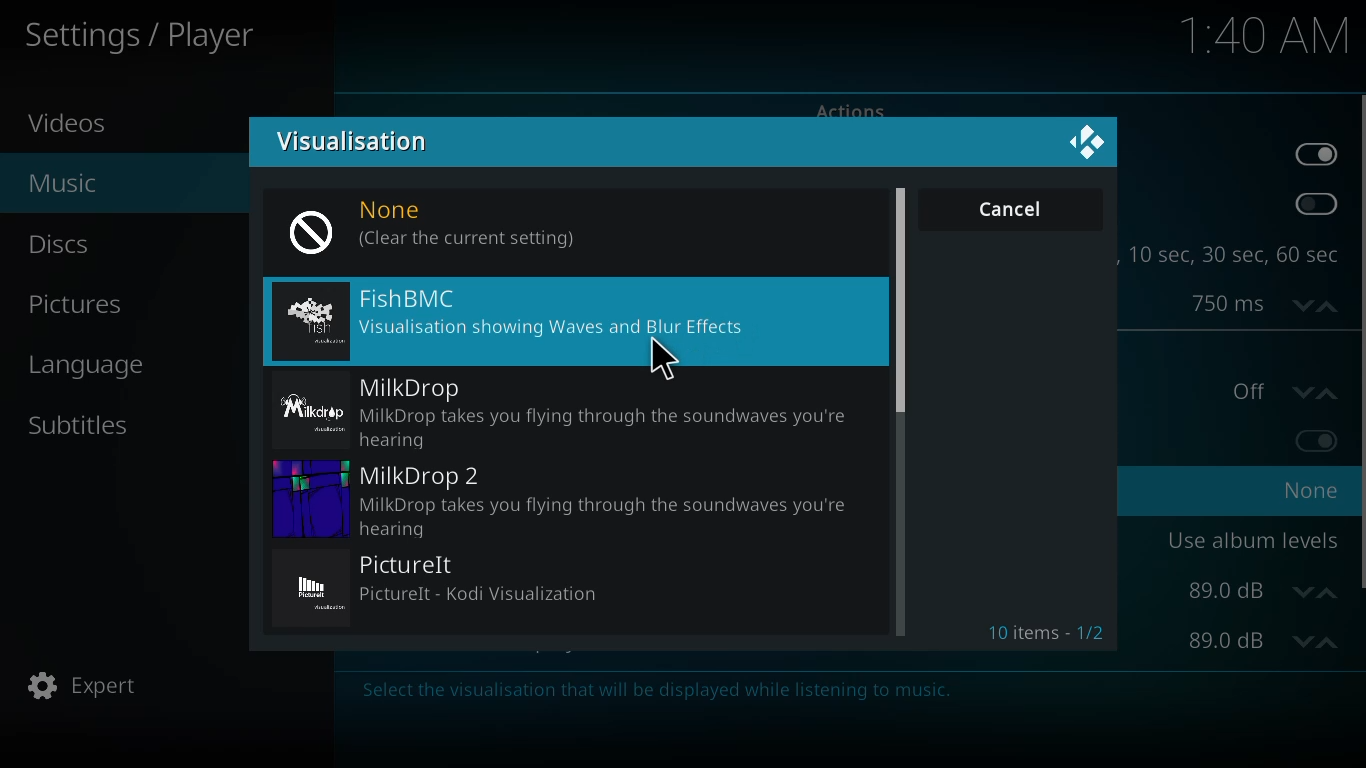  Describe the element at coordinates (82, 686) in the screenshot. I see `expert` at that location.